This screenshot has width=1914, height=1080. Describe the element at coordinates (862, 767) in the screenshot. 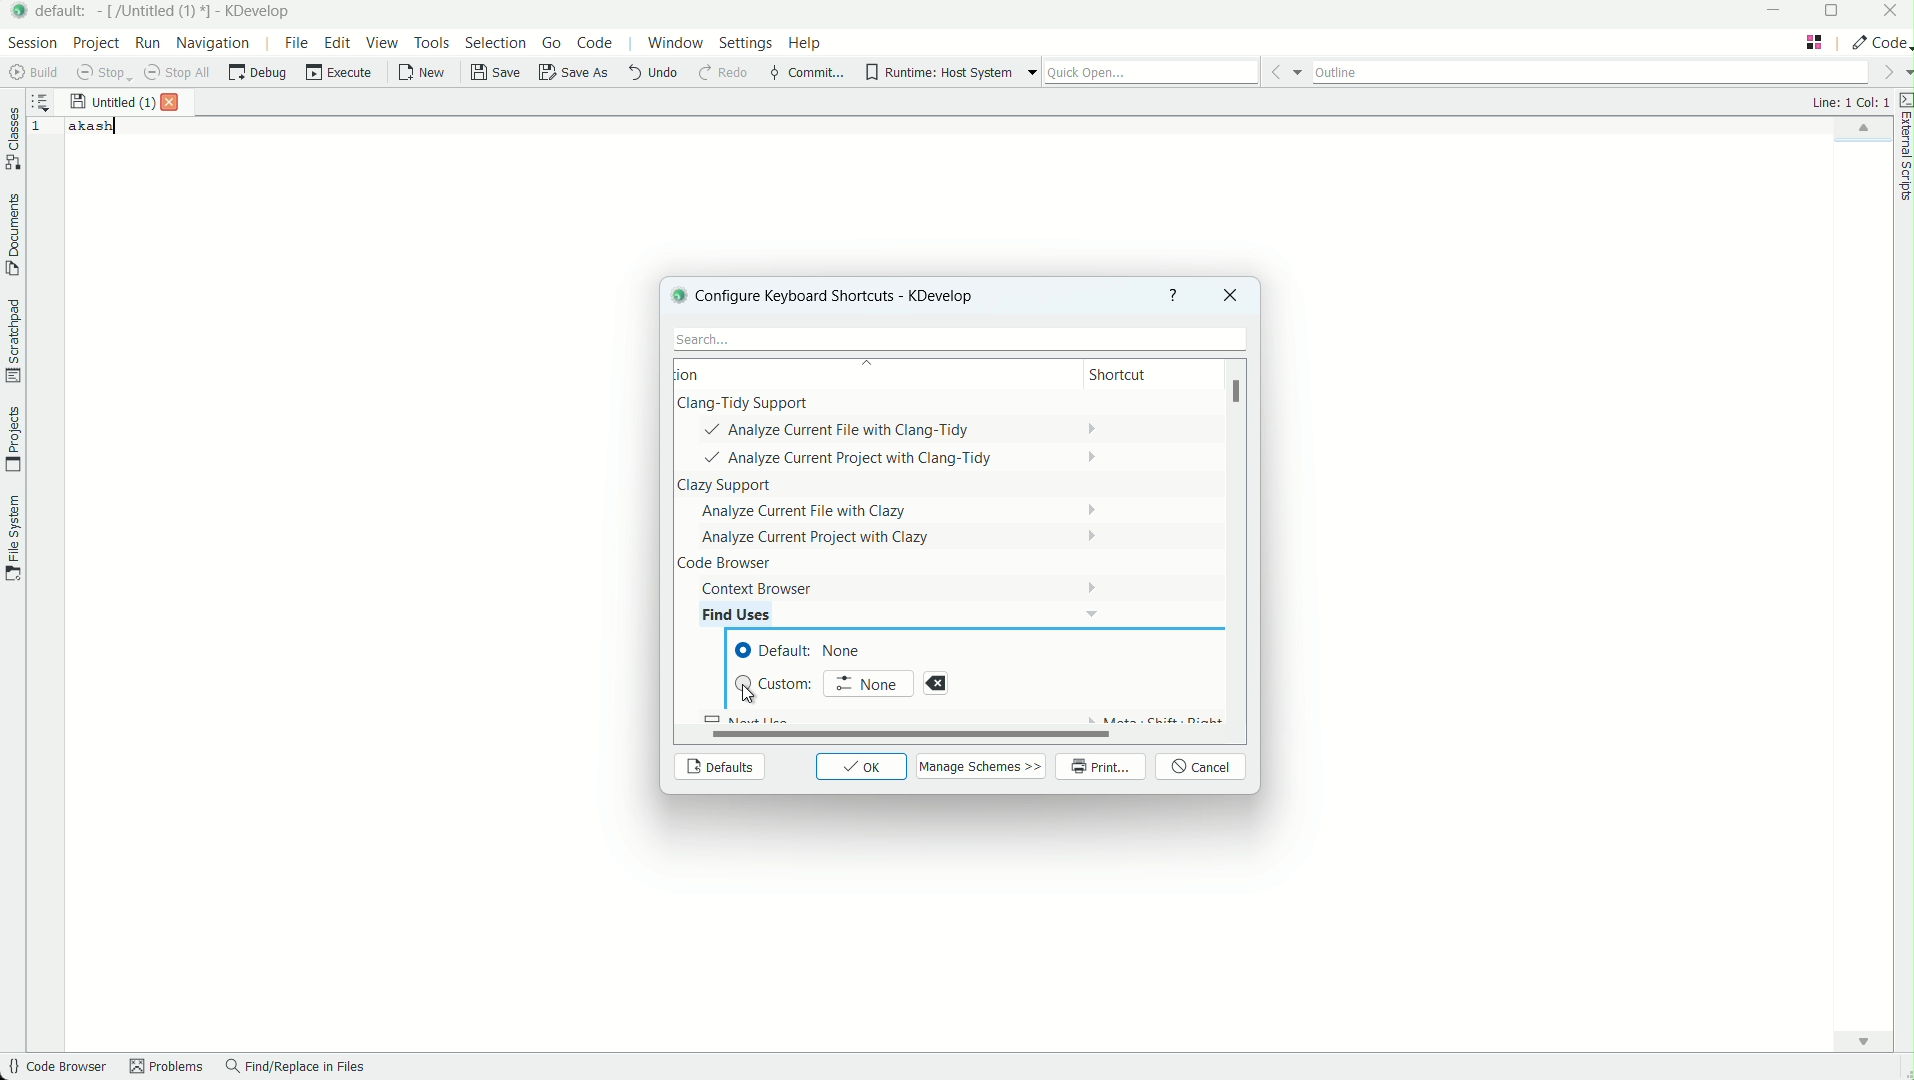

I see `ok` at that location.